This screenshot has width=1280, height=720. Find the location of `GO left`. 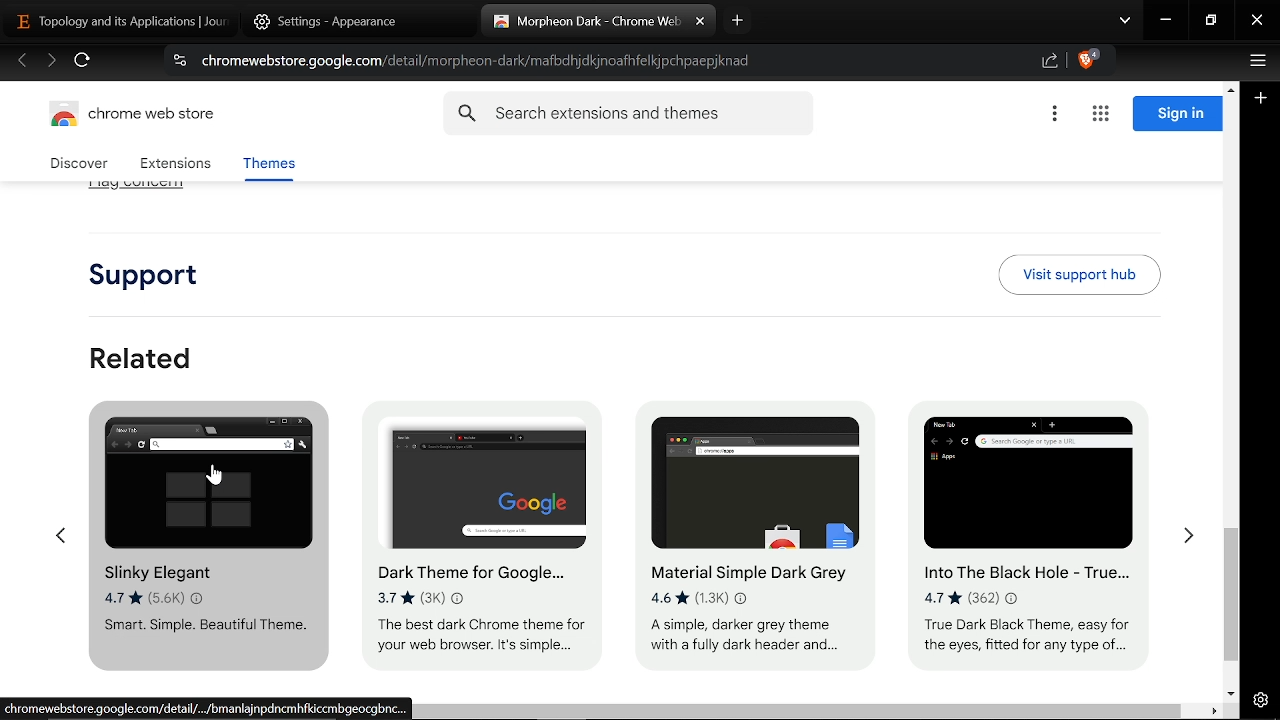

GO left is located at coordinates (59, 528).